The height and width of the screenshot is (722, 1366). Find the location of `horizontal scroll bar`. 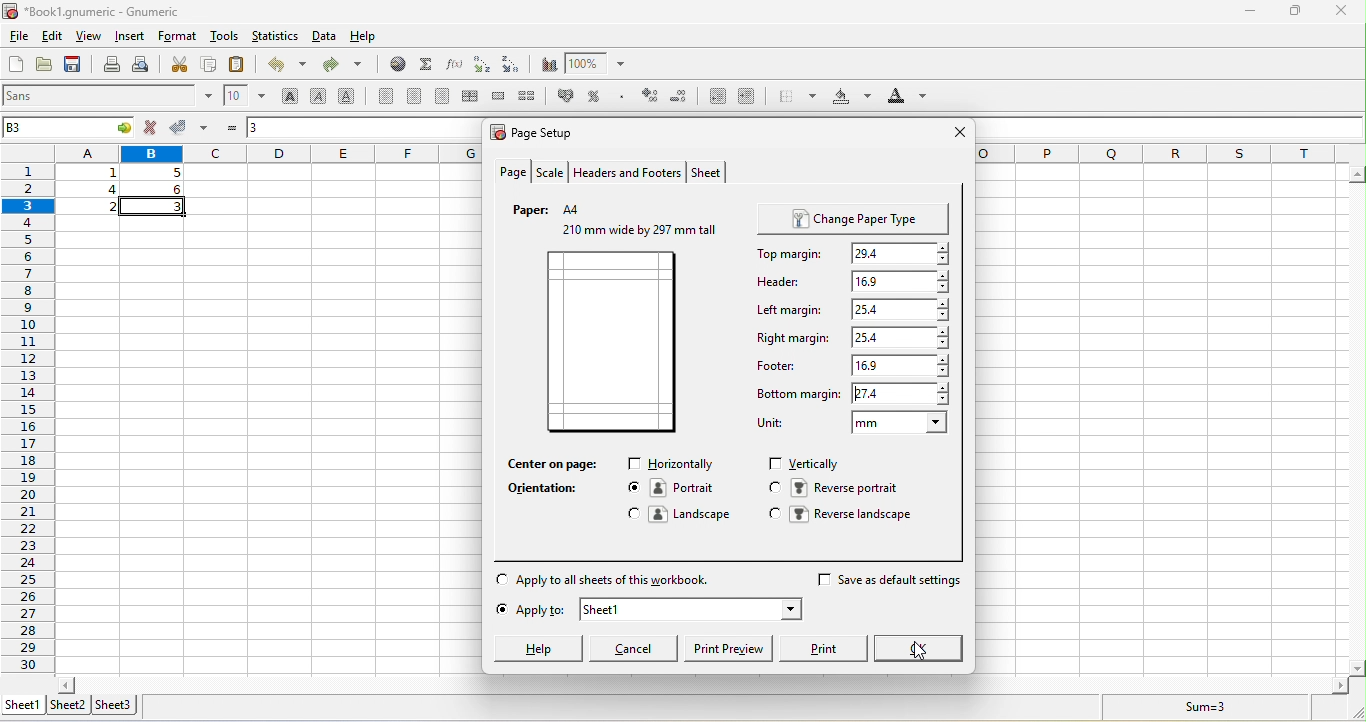

horizontal scroll bar is located at coordinates (700, 681).